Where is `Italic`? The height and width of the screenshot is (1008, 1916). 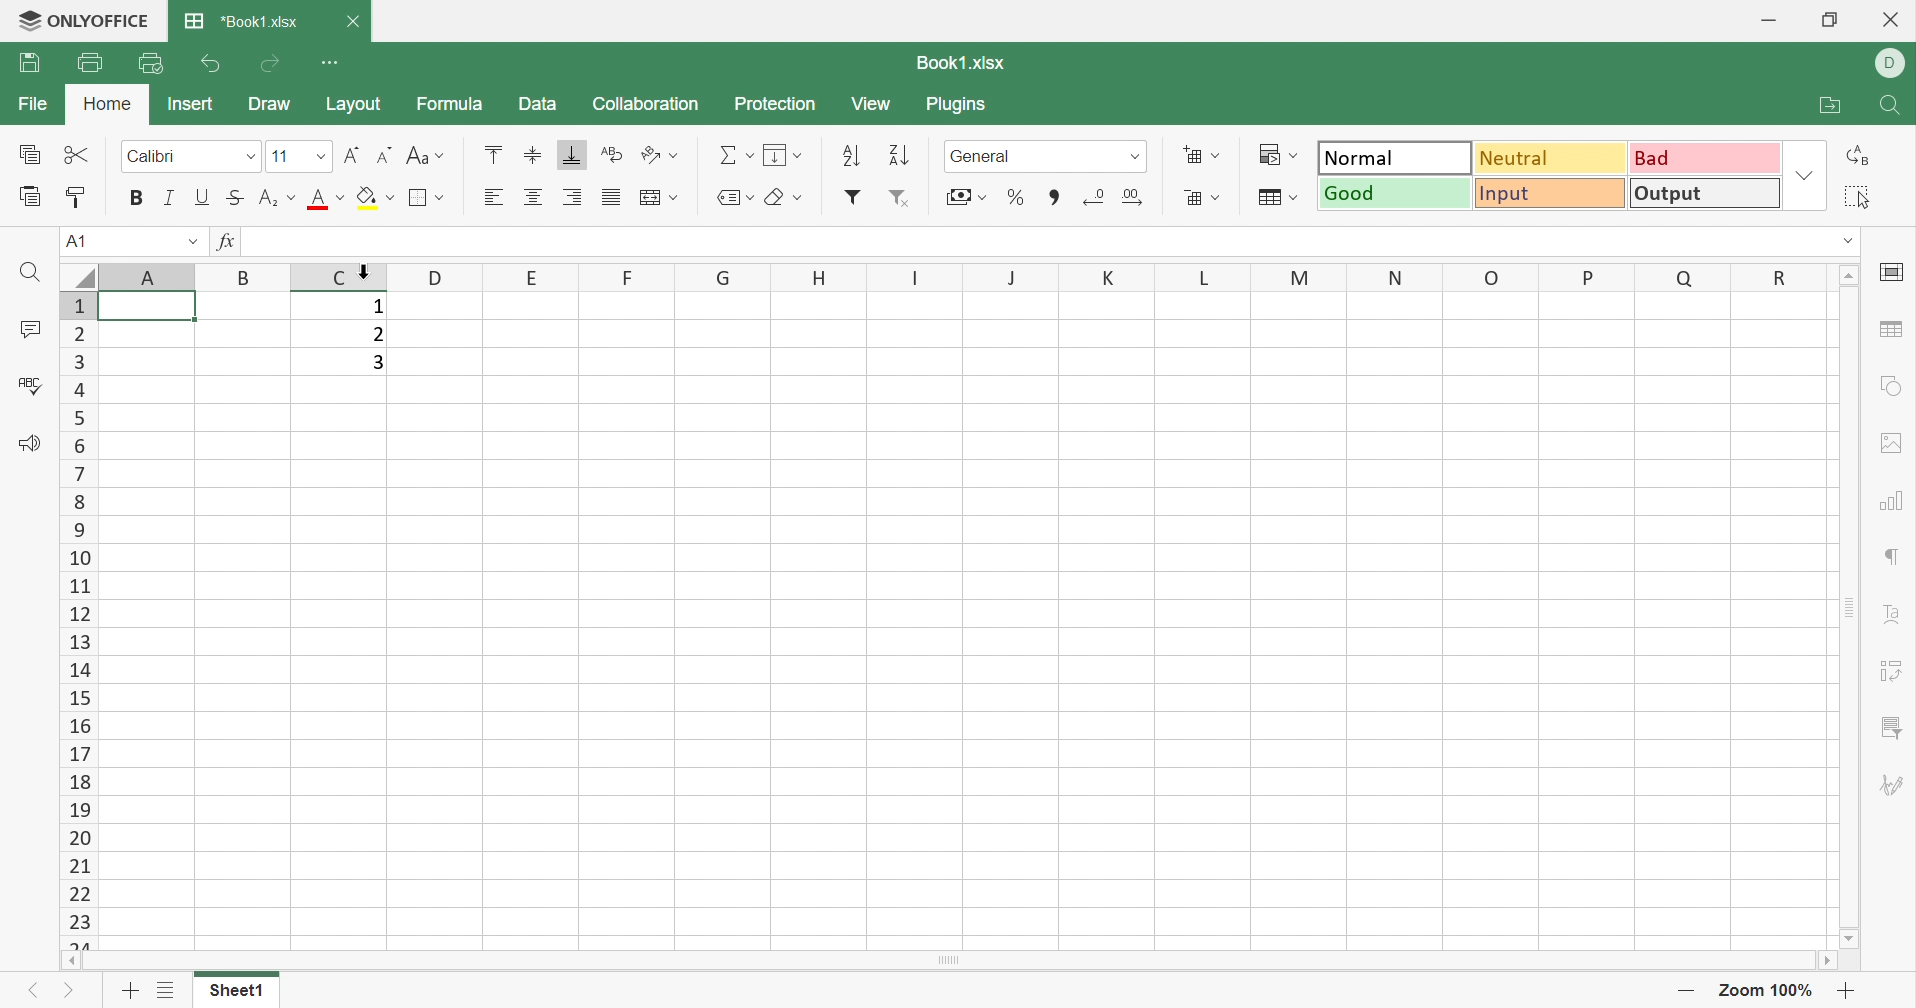 Italic is located at coordinates (167, 197).